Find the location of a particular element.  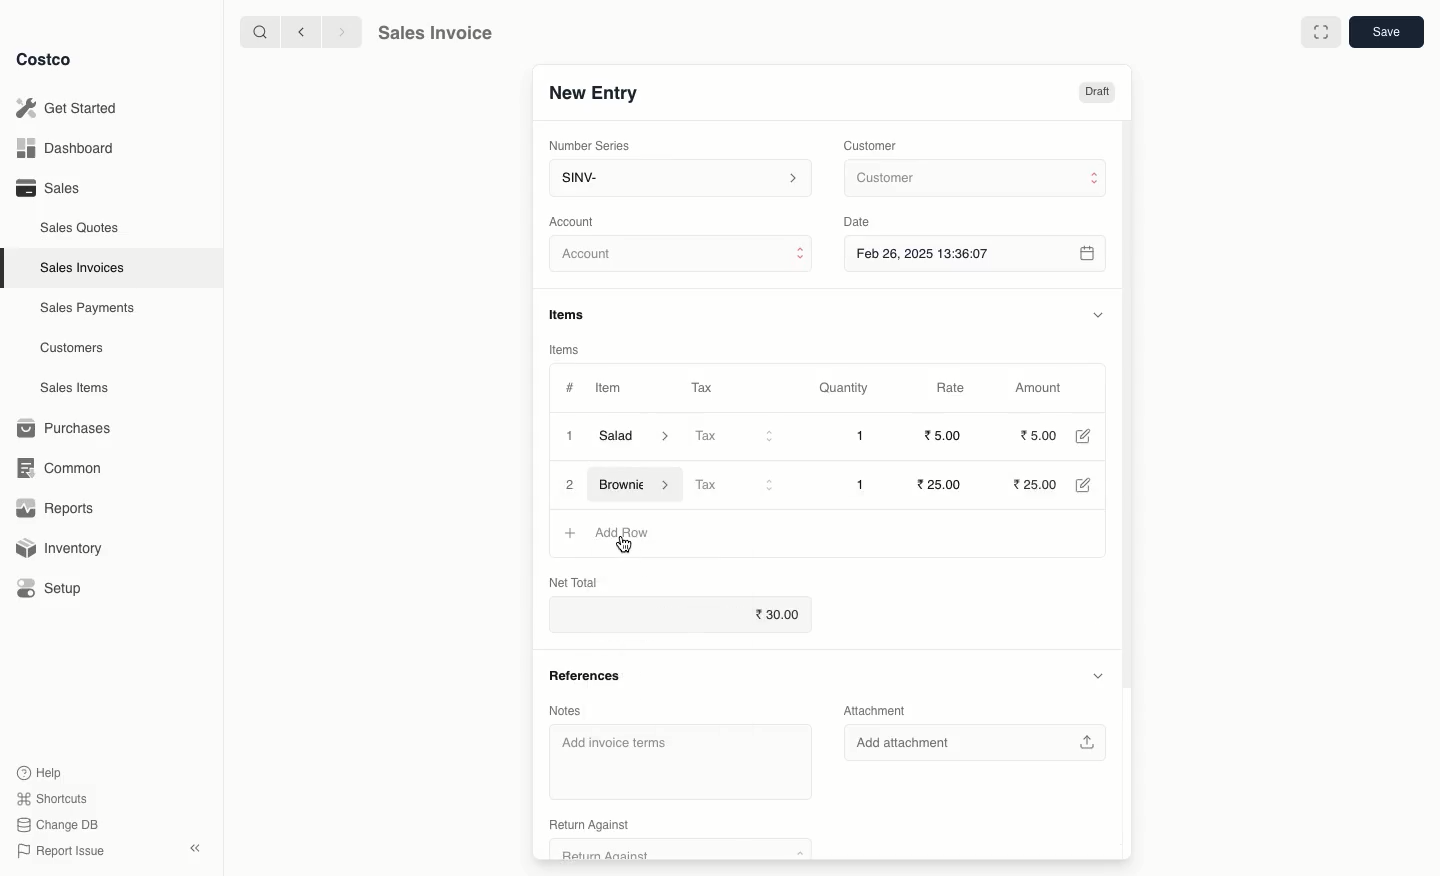

‘Account is located at coordinates (576, 221).